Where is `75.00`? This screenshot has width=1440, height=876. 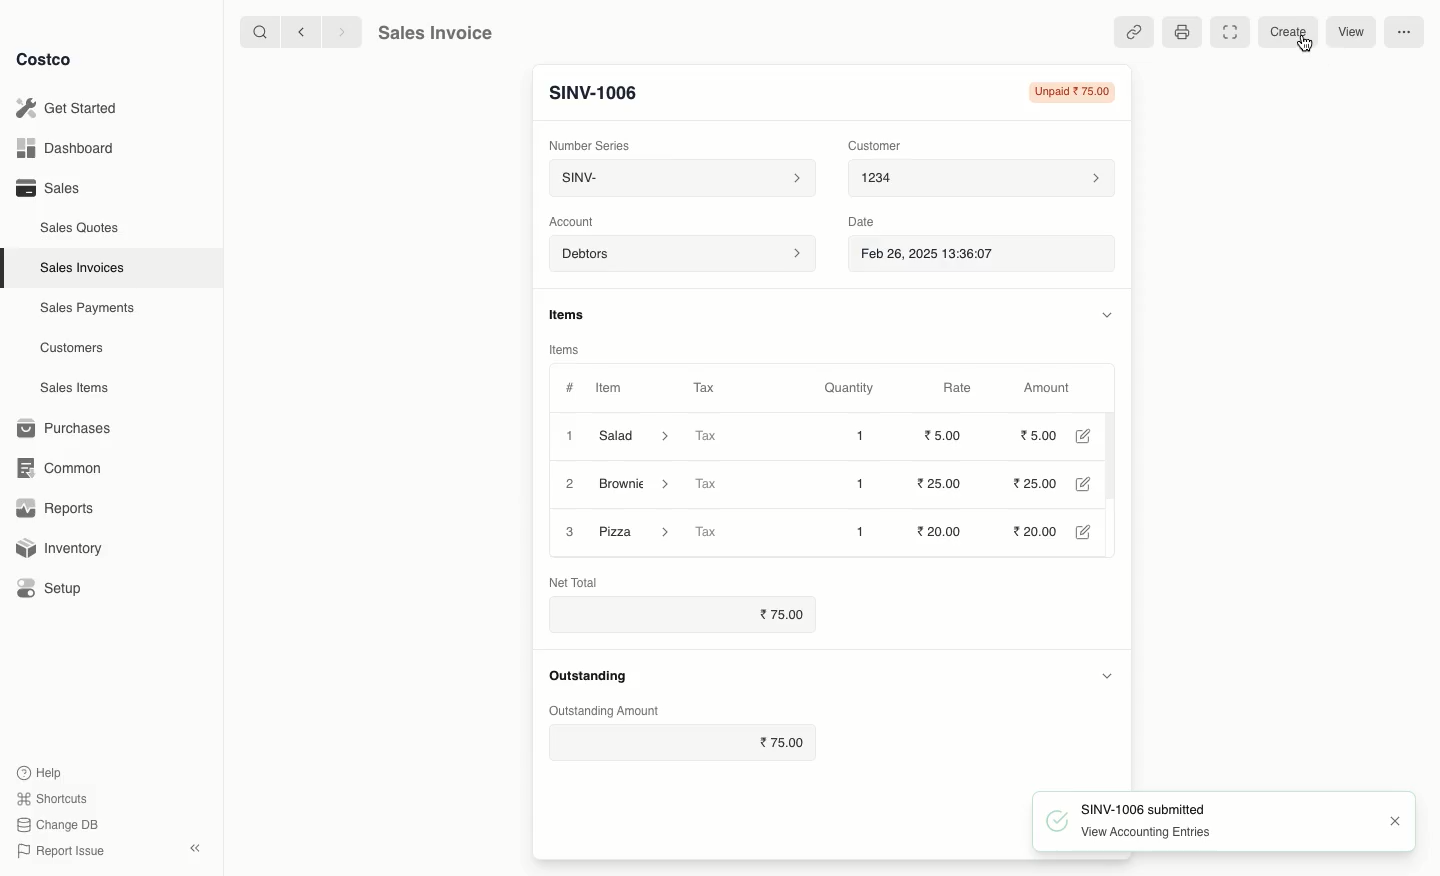
75.00 is located at coordinates (785, 615).